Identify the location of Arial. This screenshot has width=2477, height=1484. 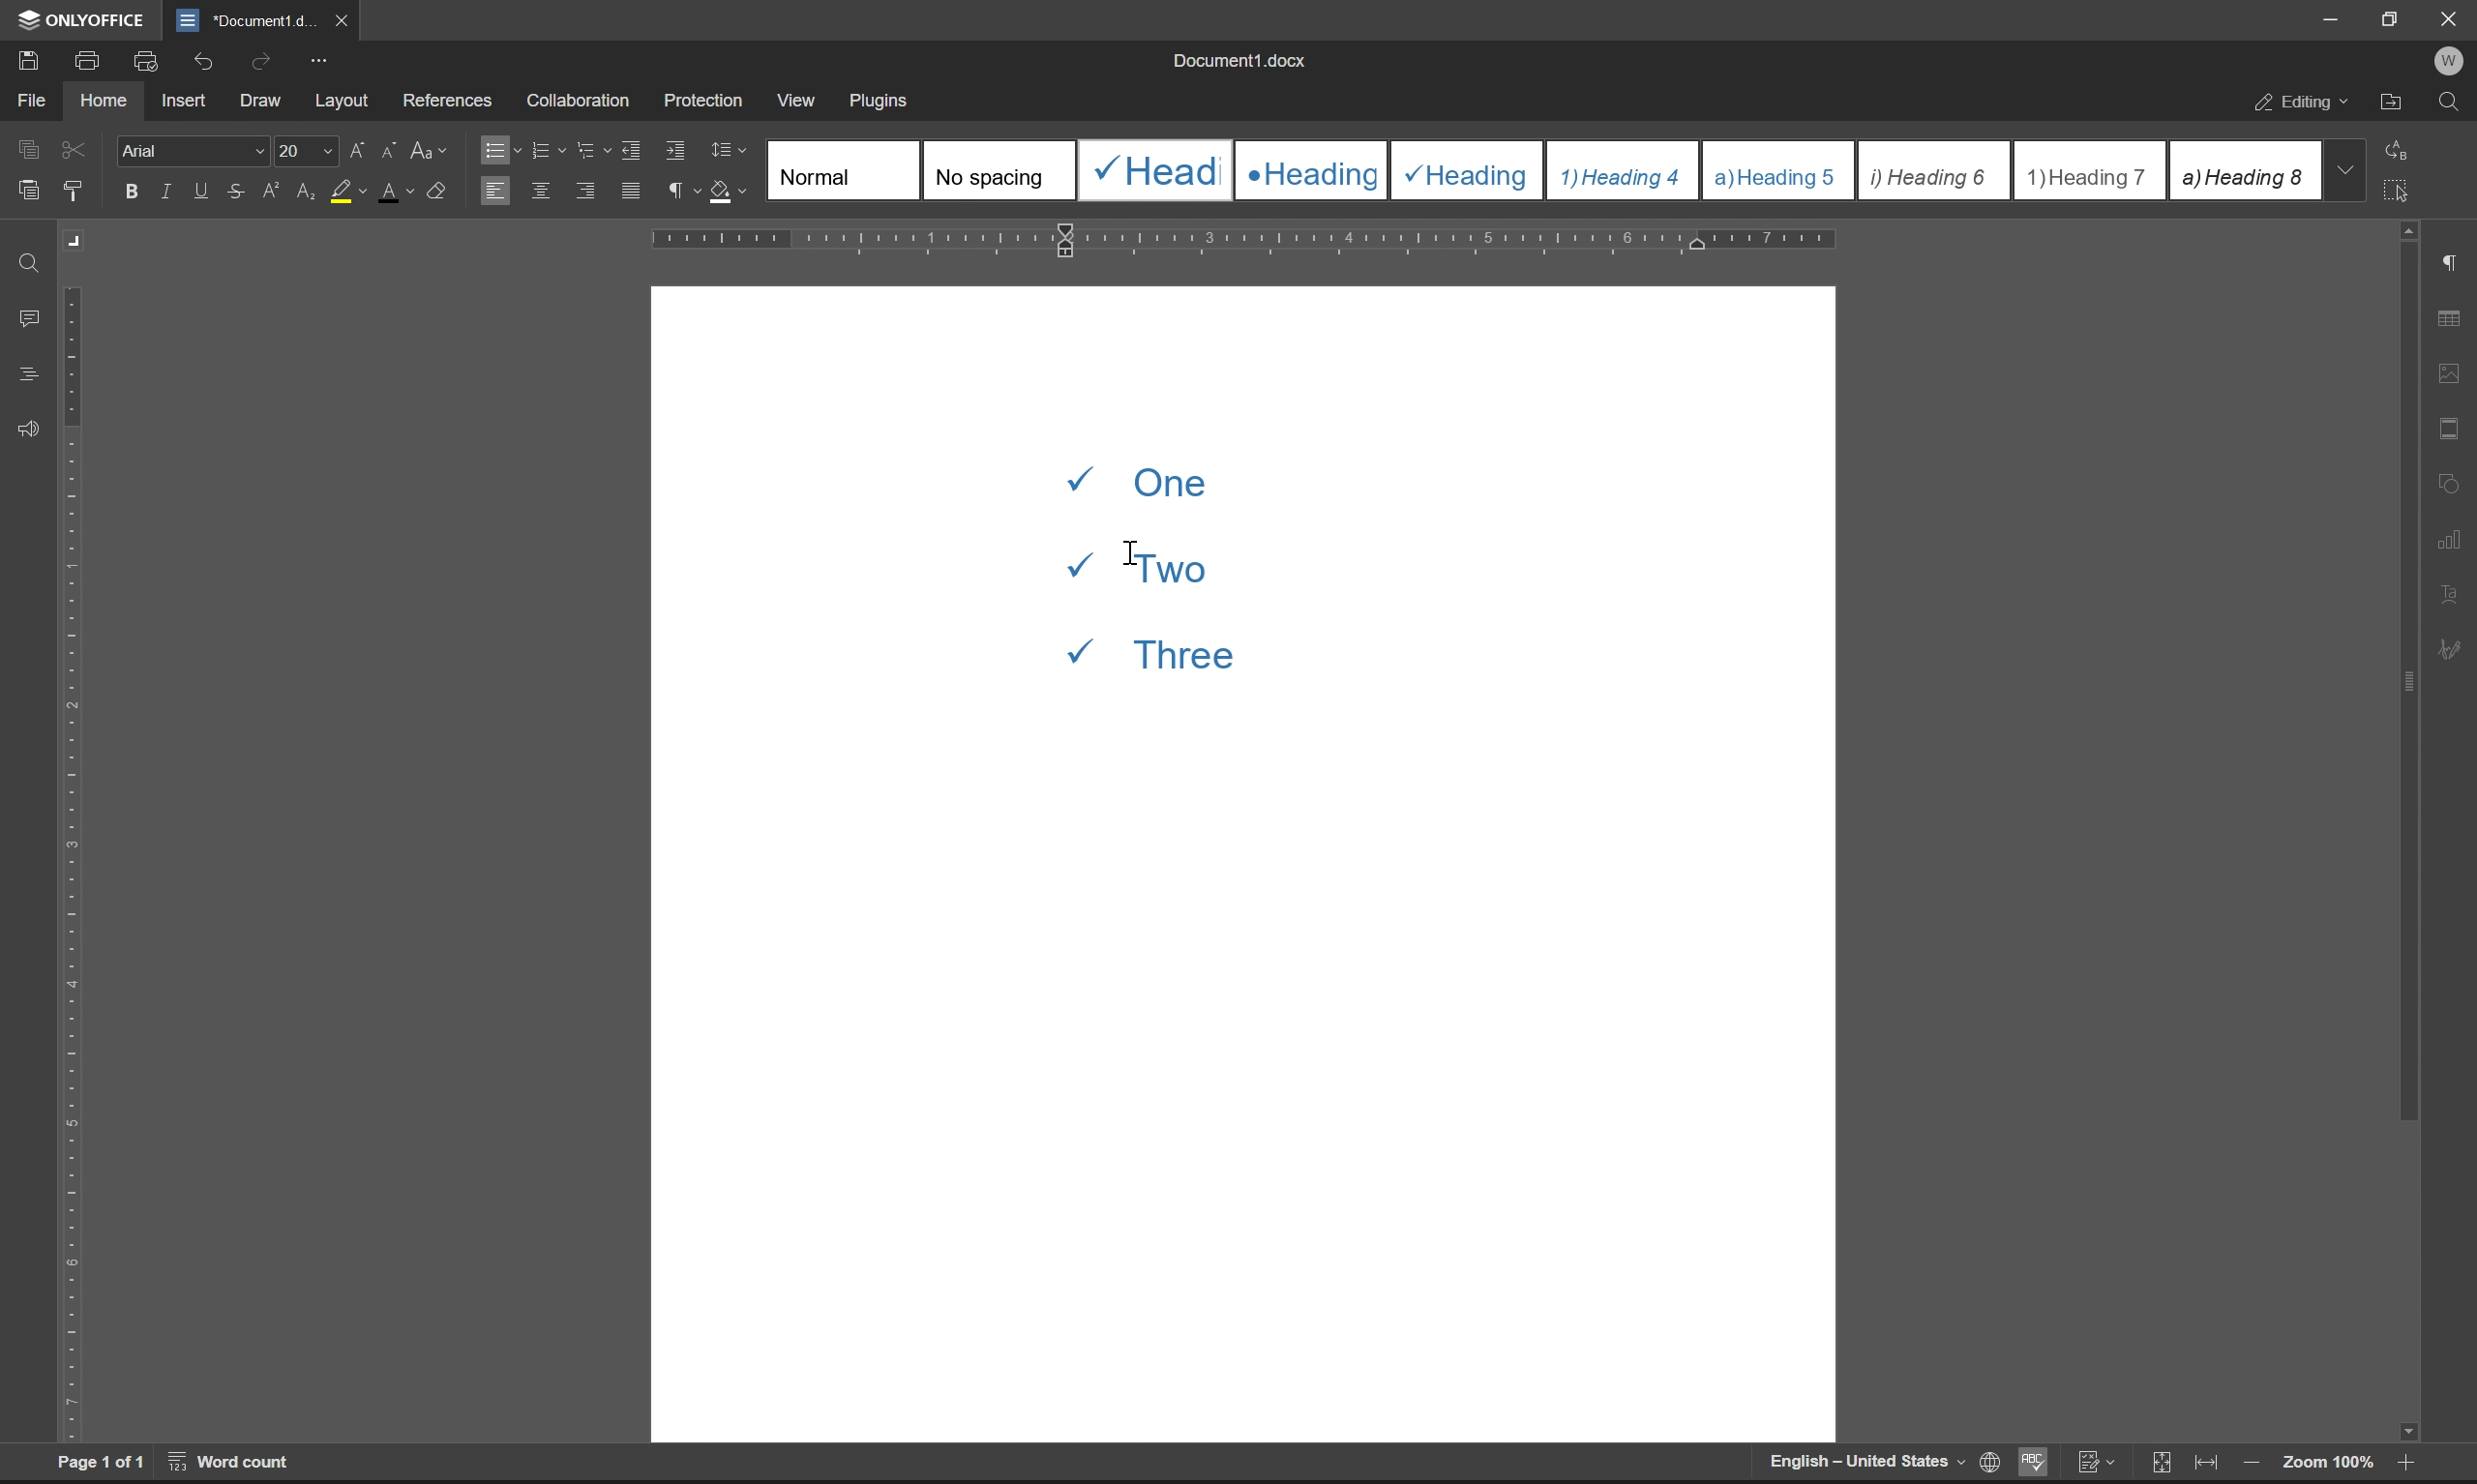
(190, 149).